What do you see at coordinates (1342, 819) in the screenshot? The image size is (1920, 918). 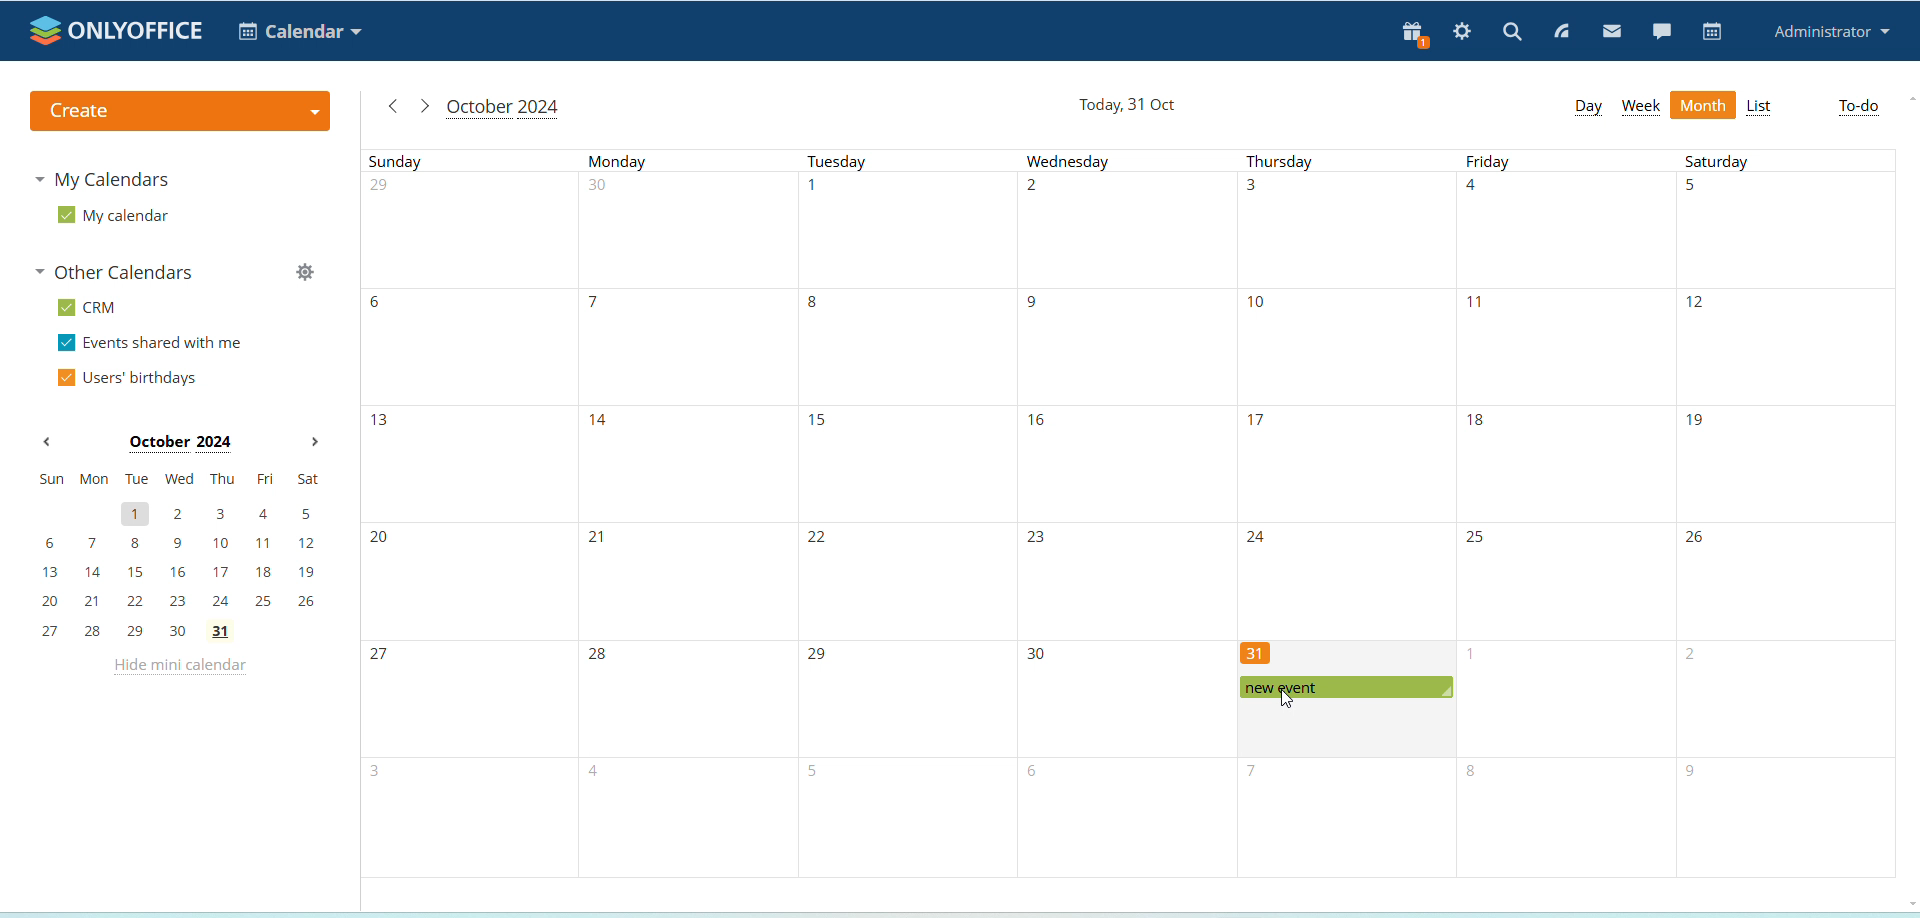 I see `Thursday 7th november` at bounding box center [1342, 819].